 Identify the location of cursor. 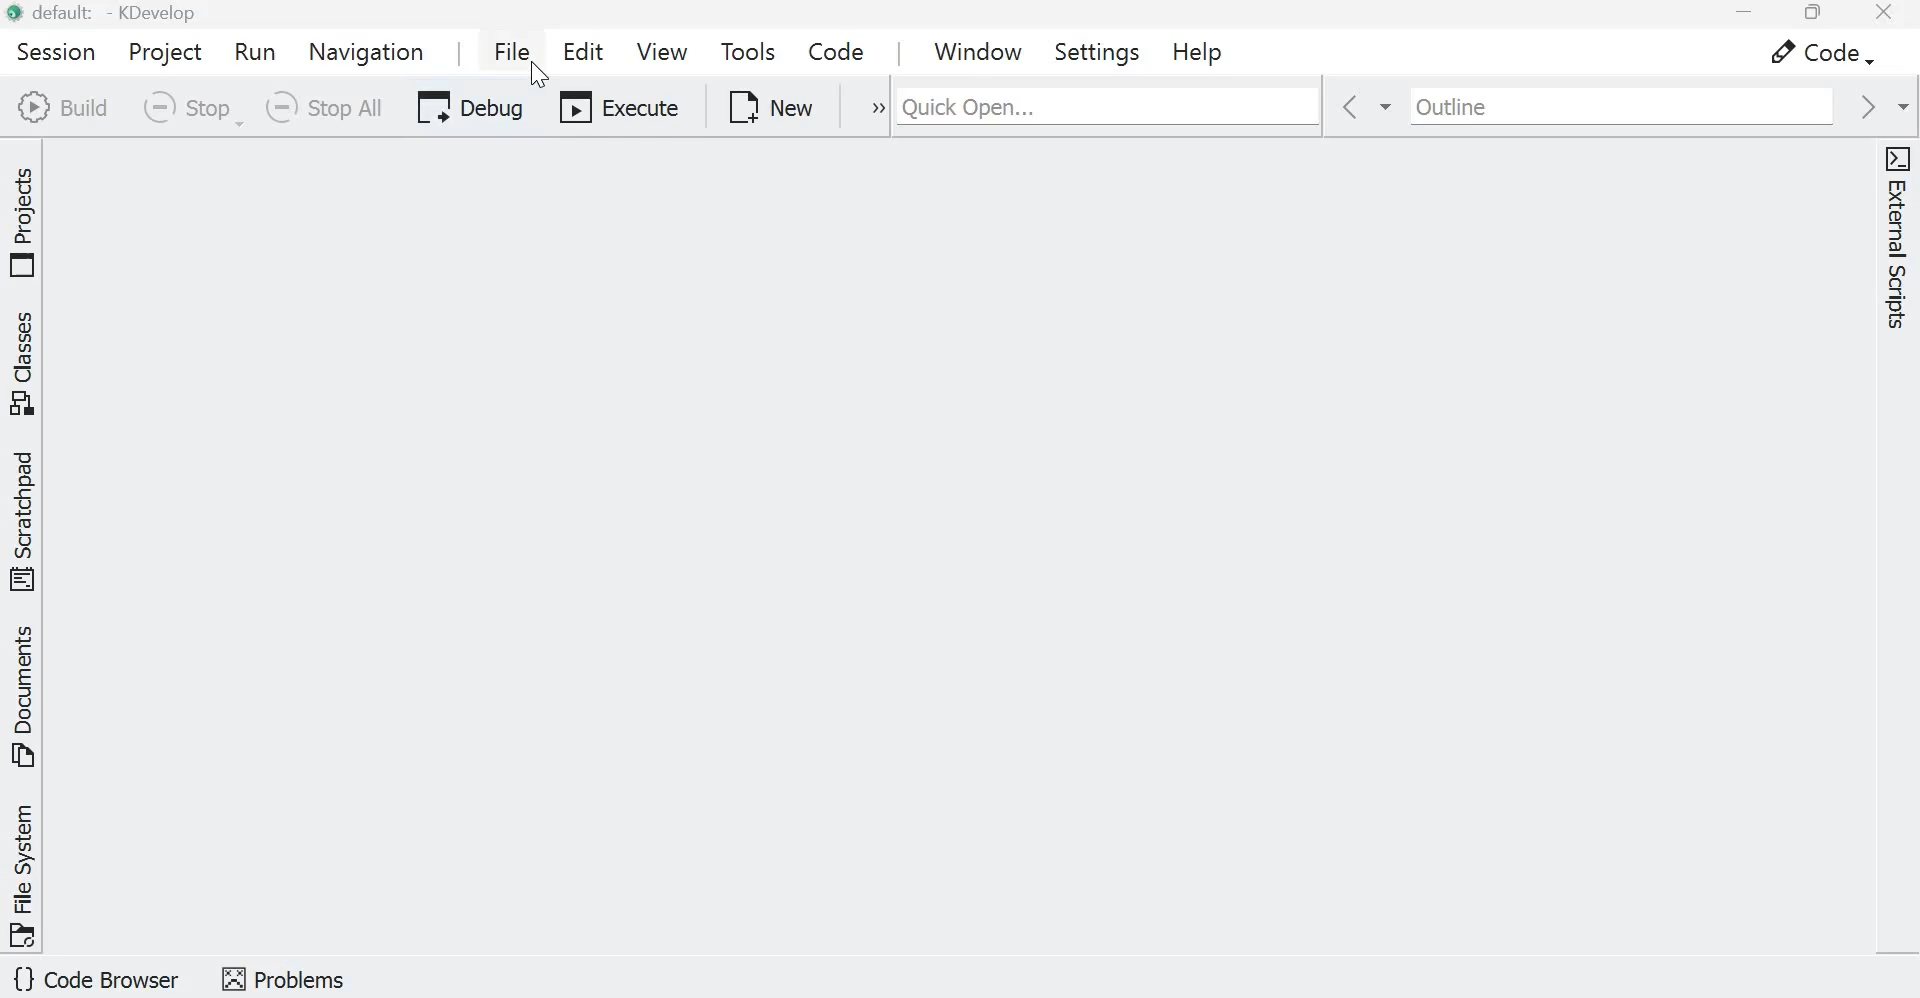
(540, 76).